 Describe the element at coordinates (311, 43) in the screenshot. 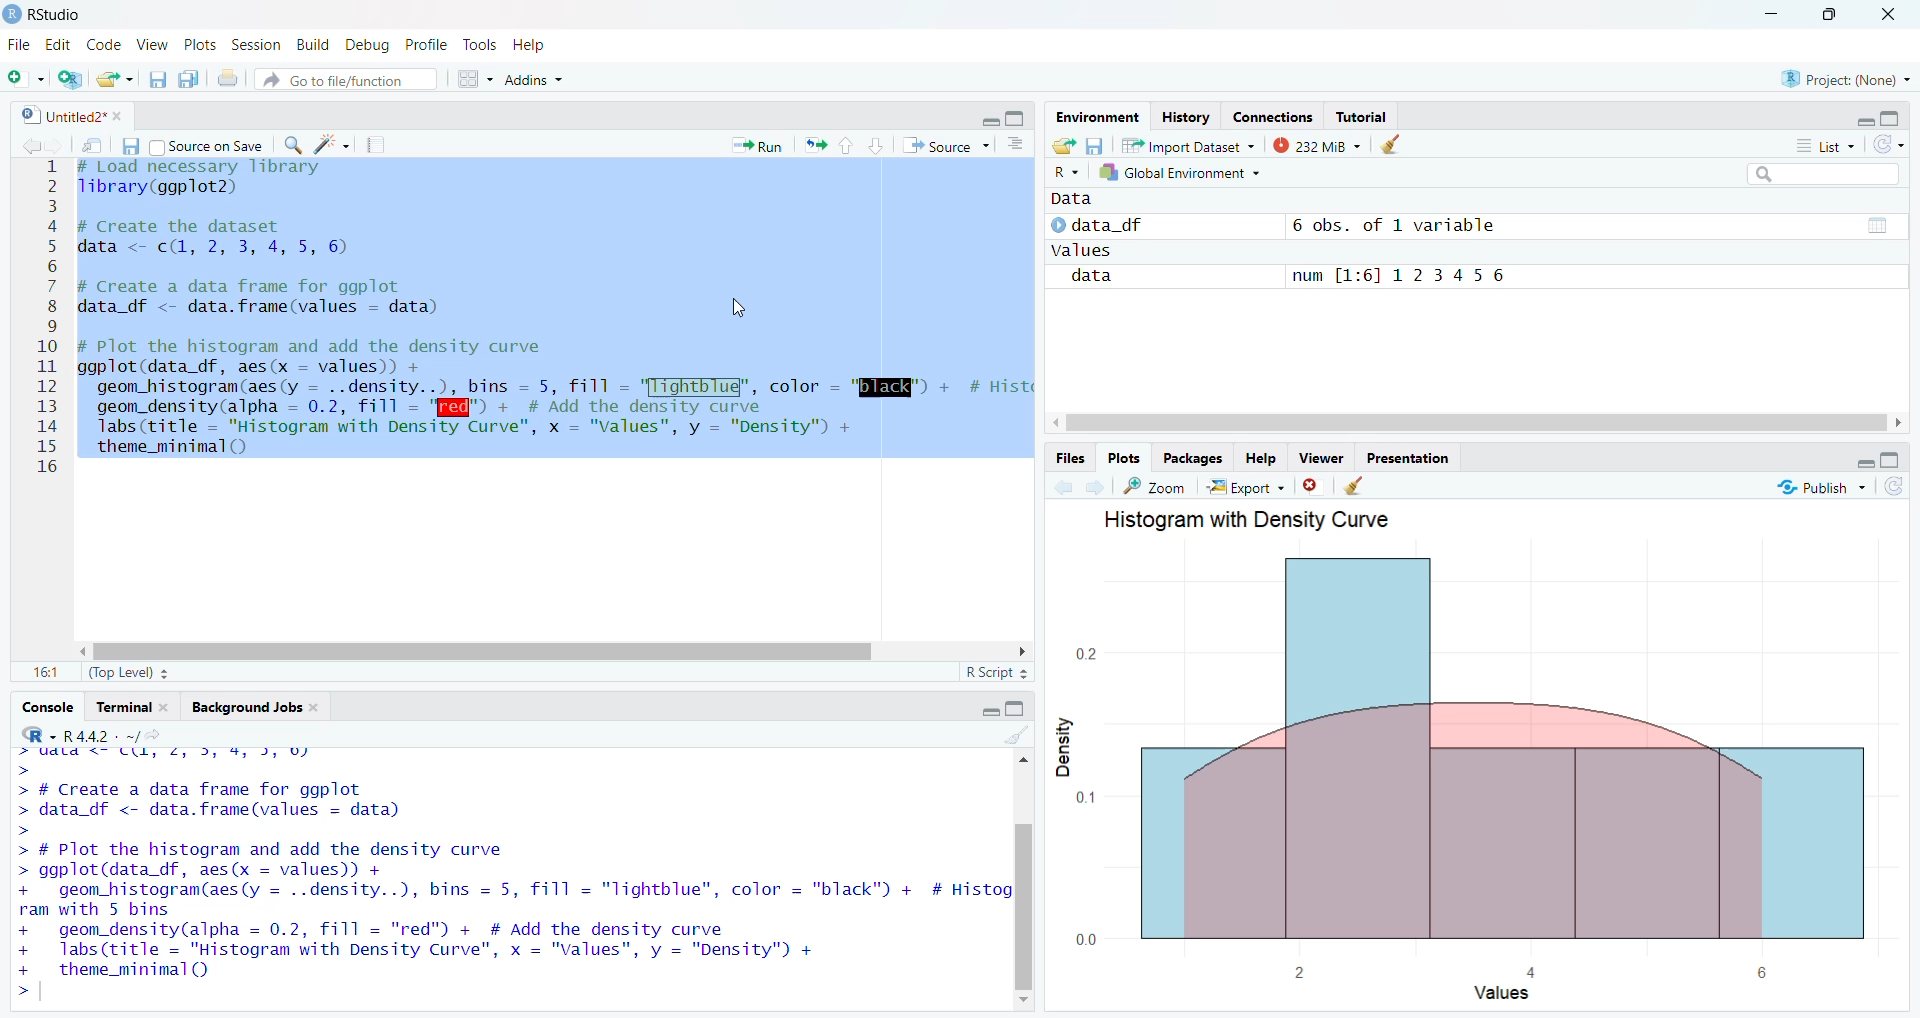

I see `Build` at that location.